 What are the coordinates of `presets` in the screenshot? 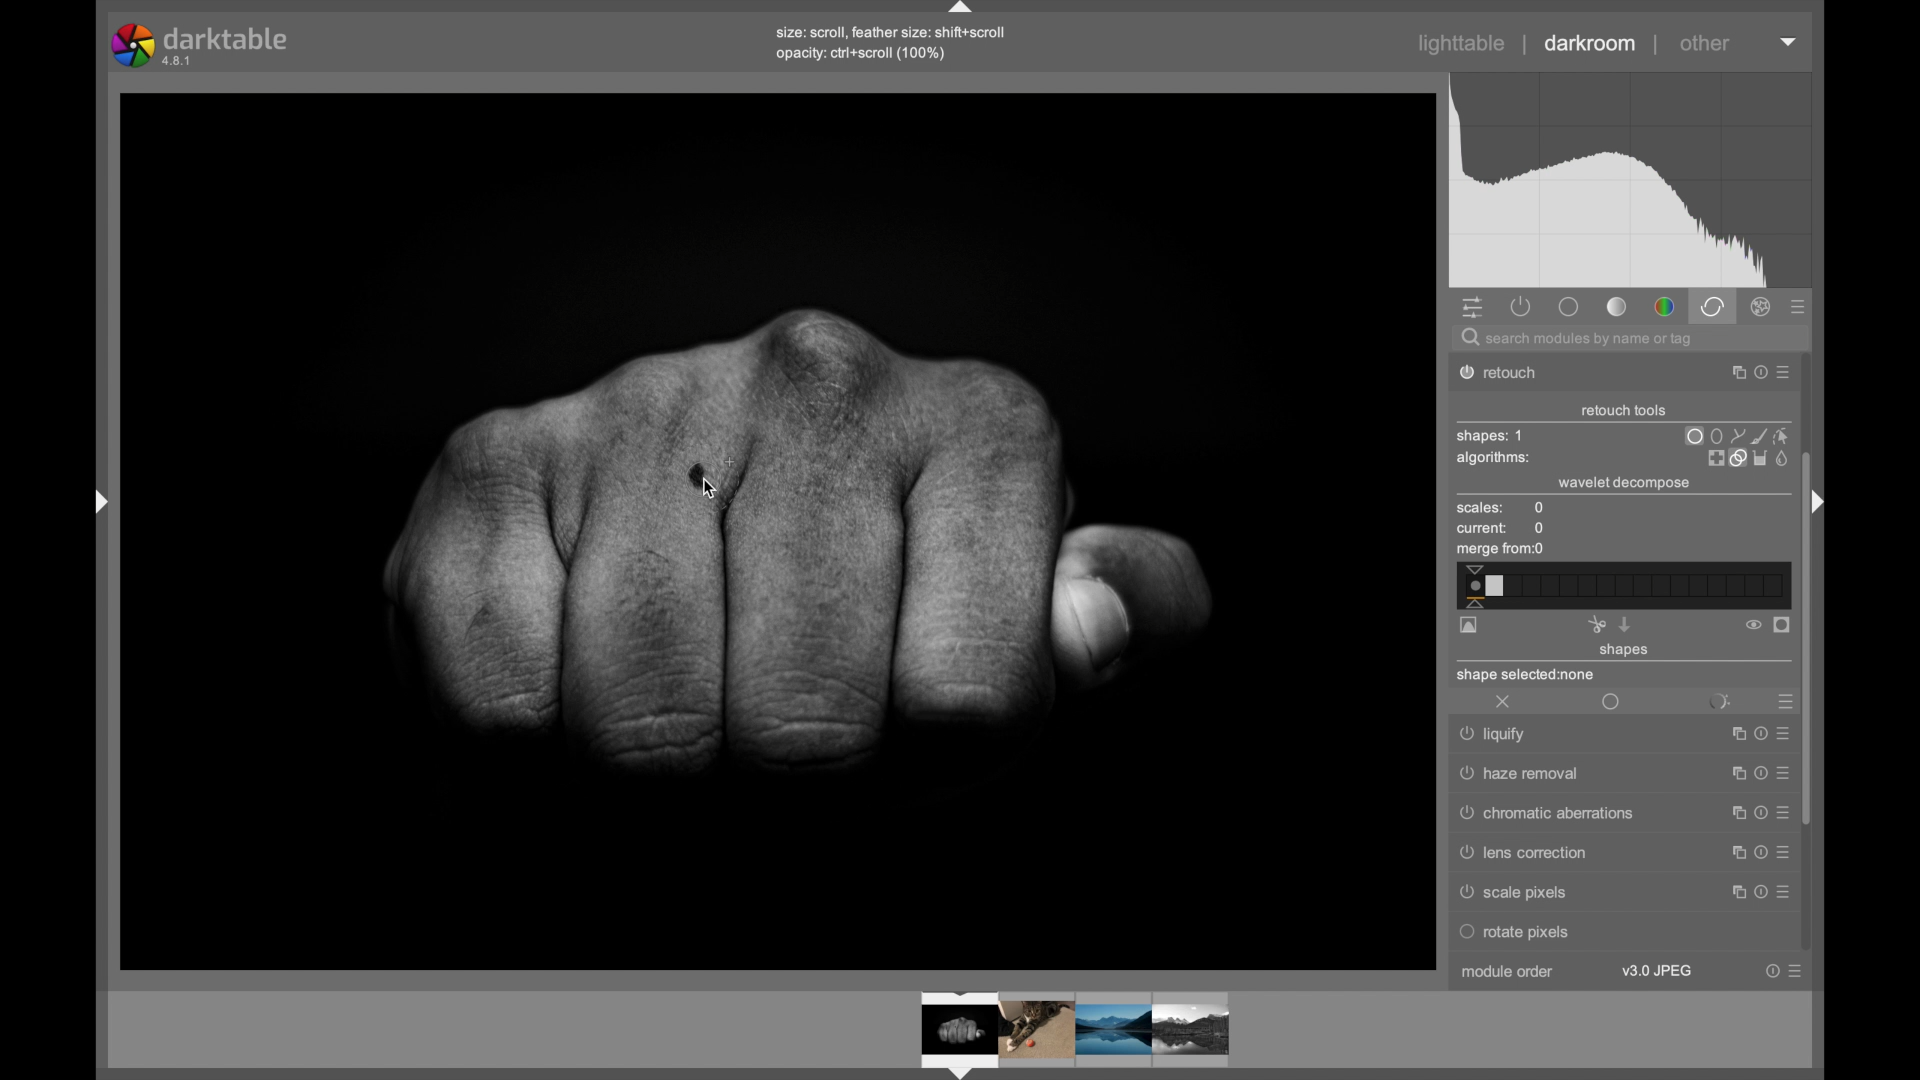 It's located at (1799, 308).